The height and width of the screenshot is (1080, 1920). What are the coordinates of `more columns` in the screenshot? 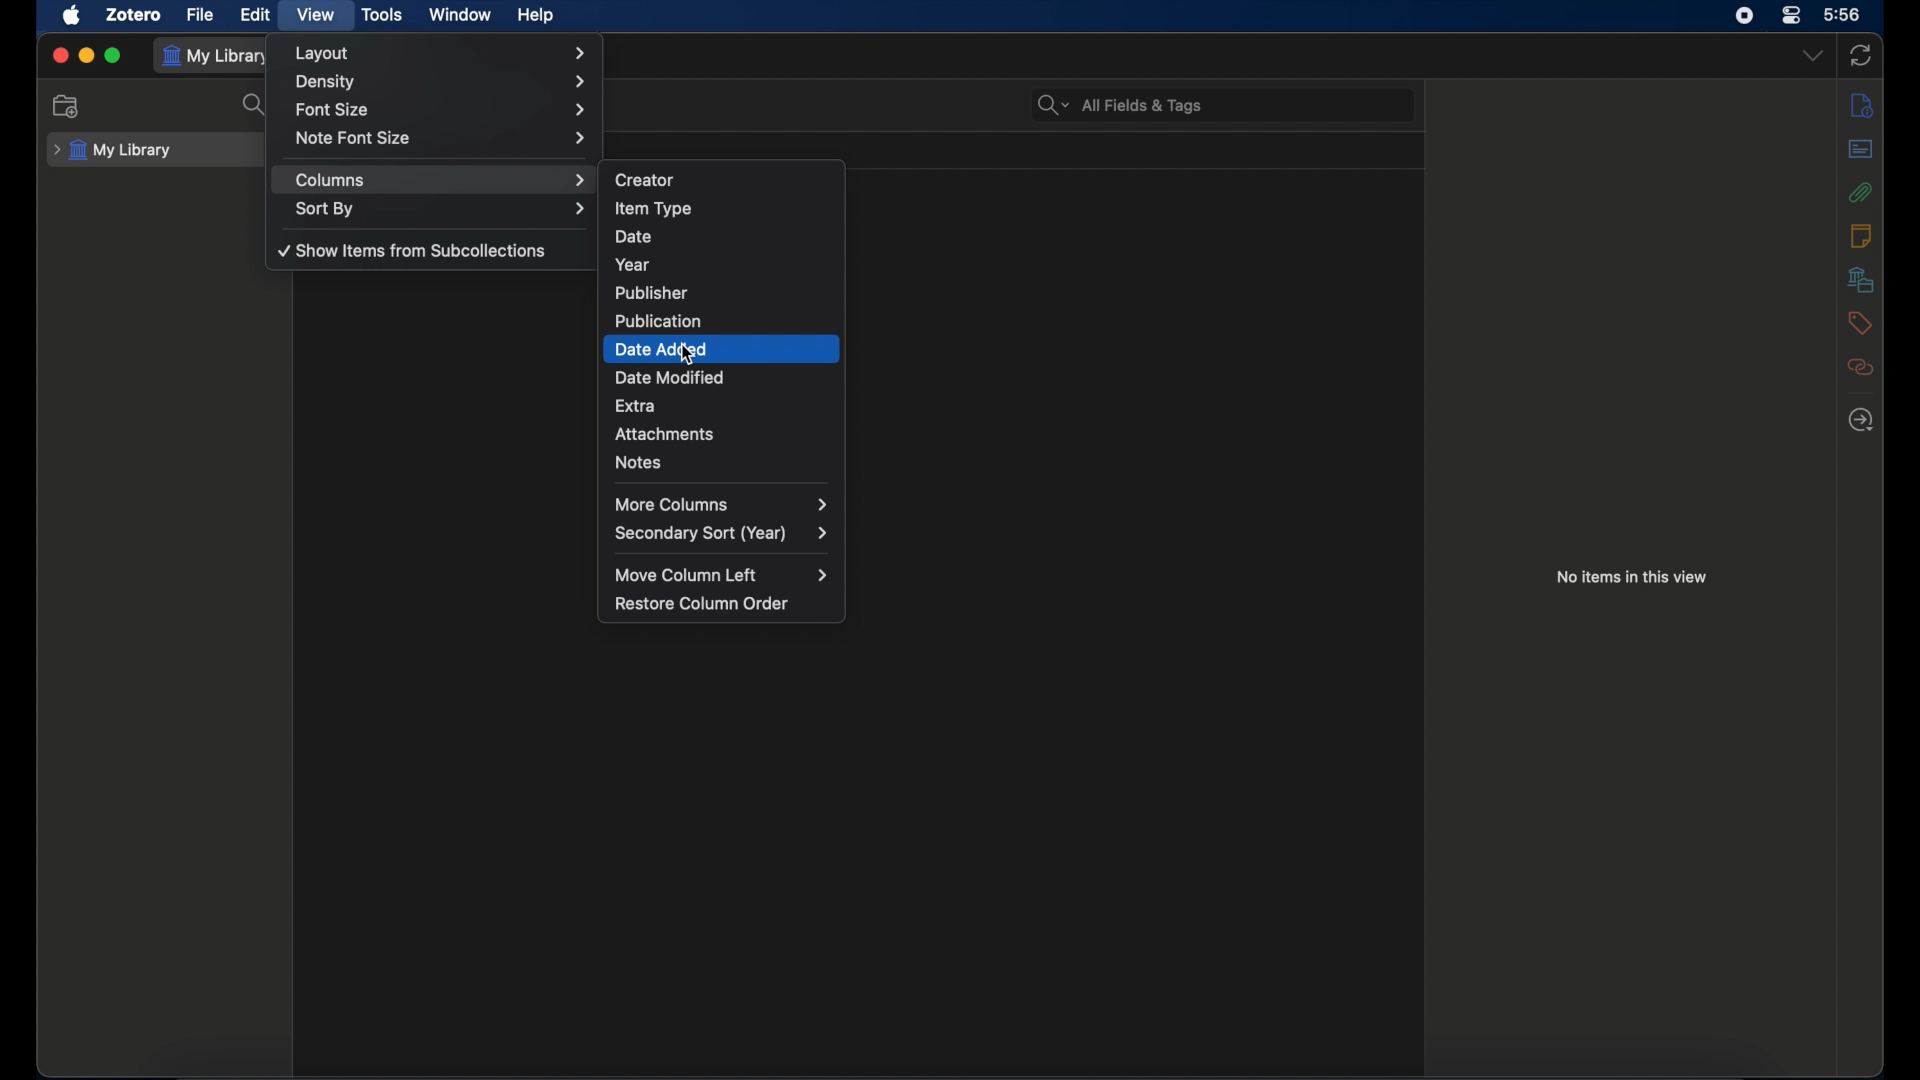 It's located at (720, 504).